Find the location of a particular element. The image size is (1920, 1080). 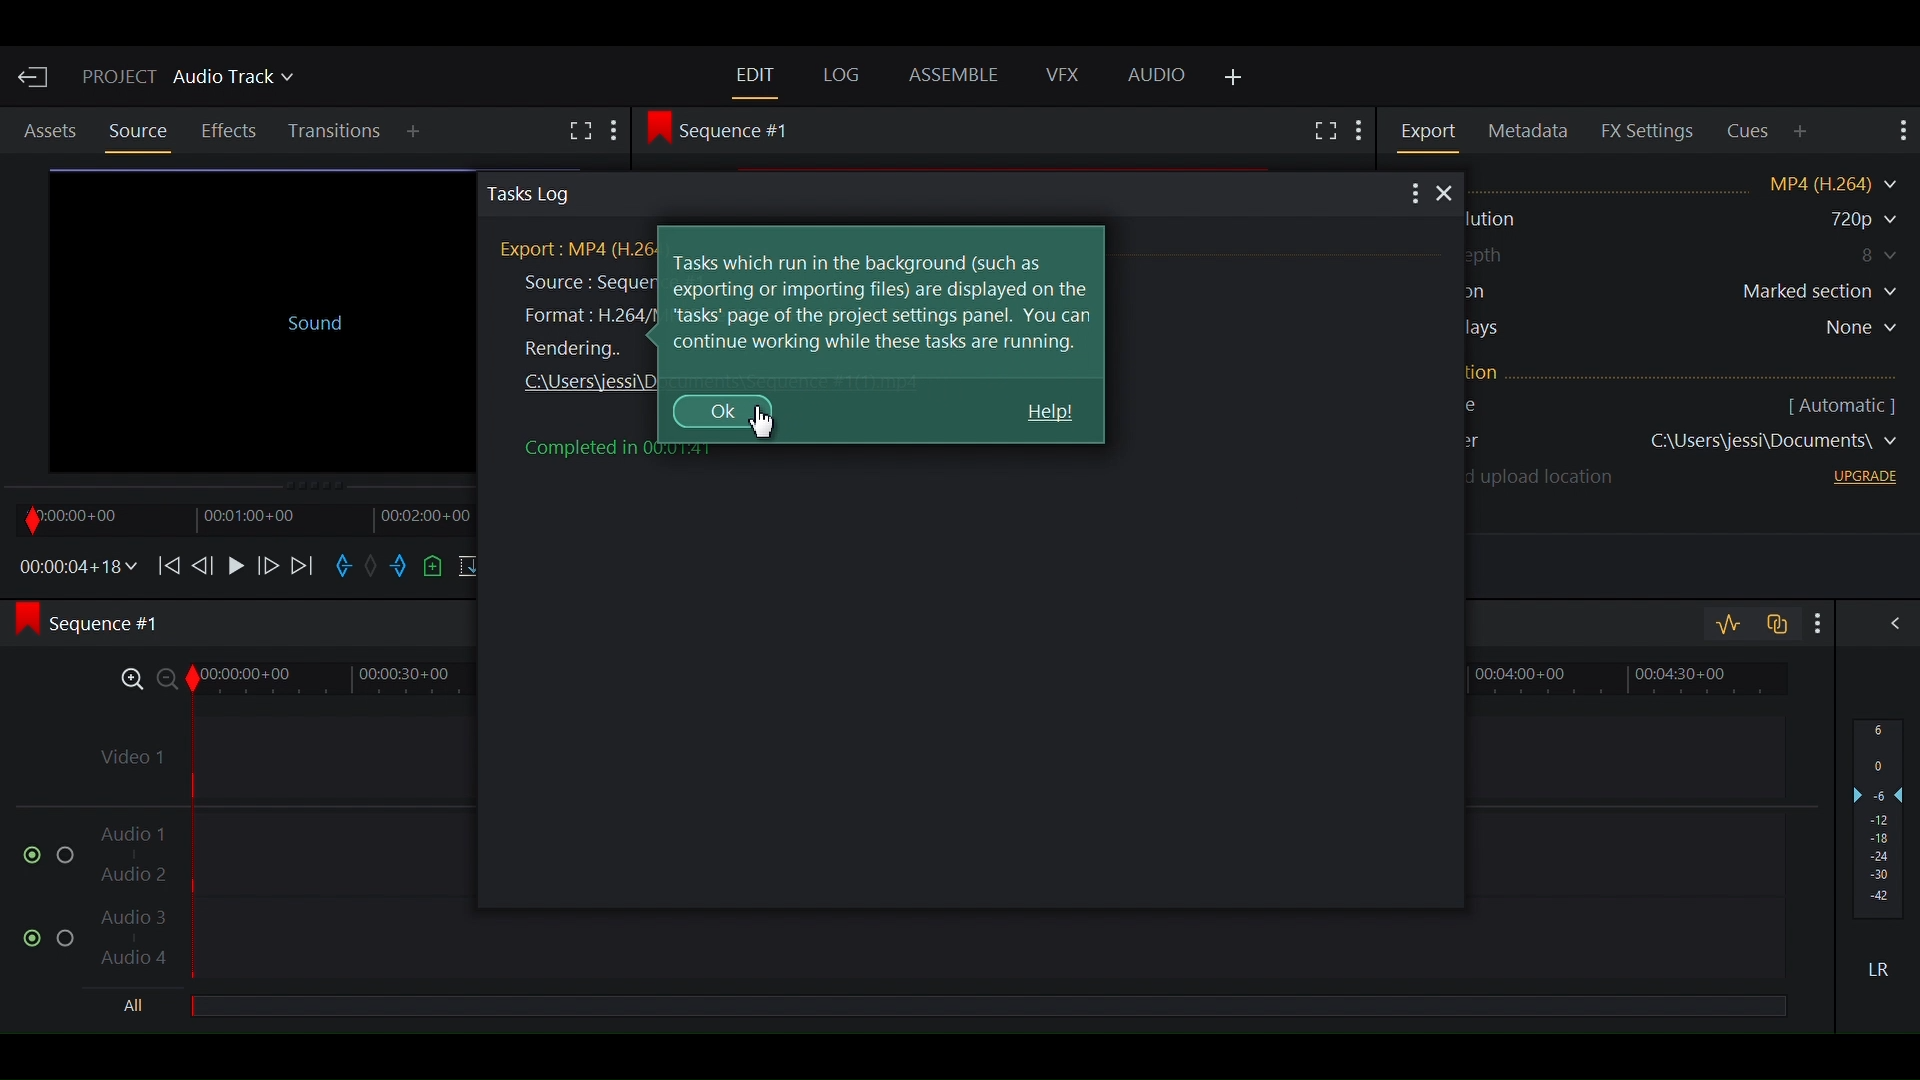

All is located at coordinates (139, 1007).